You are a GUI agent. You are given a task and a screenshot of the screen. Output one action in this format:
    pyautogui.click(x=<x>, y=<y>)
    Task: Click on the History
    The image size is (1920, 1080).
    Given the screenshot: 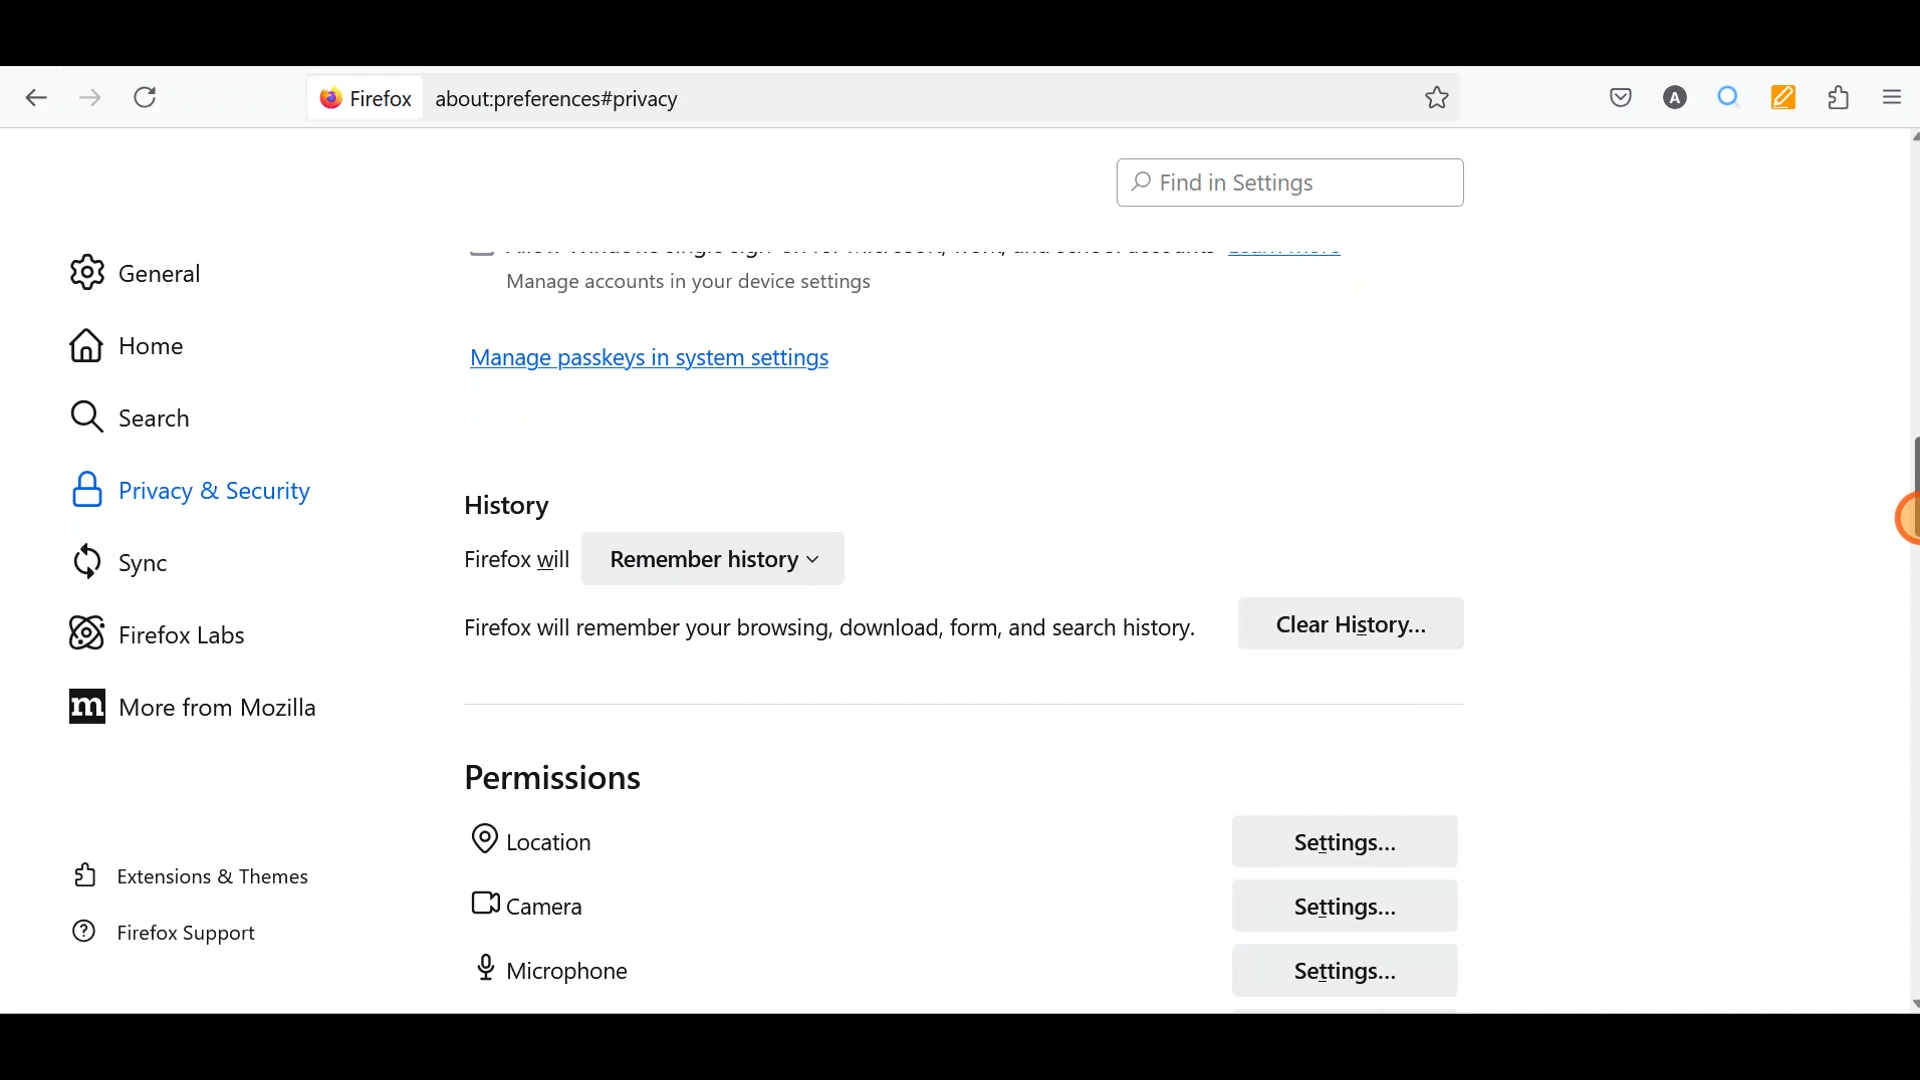 What is the action you would take?
    pyautogui.click(x=512, y=499)
    